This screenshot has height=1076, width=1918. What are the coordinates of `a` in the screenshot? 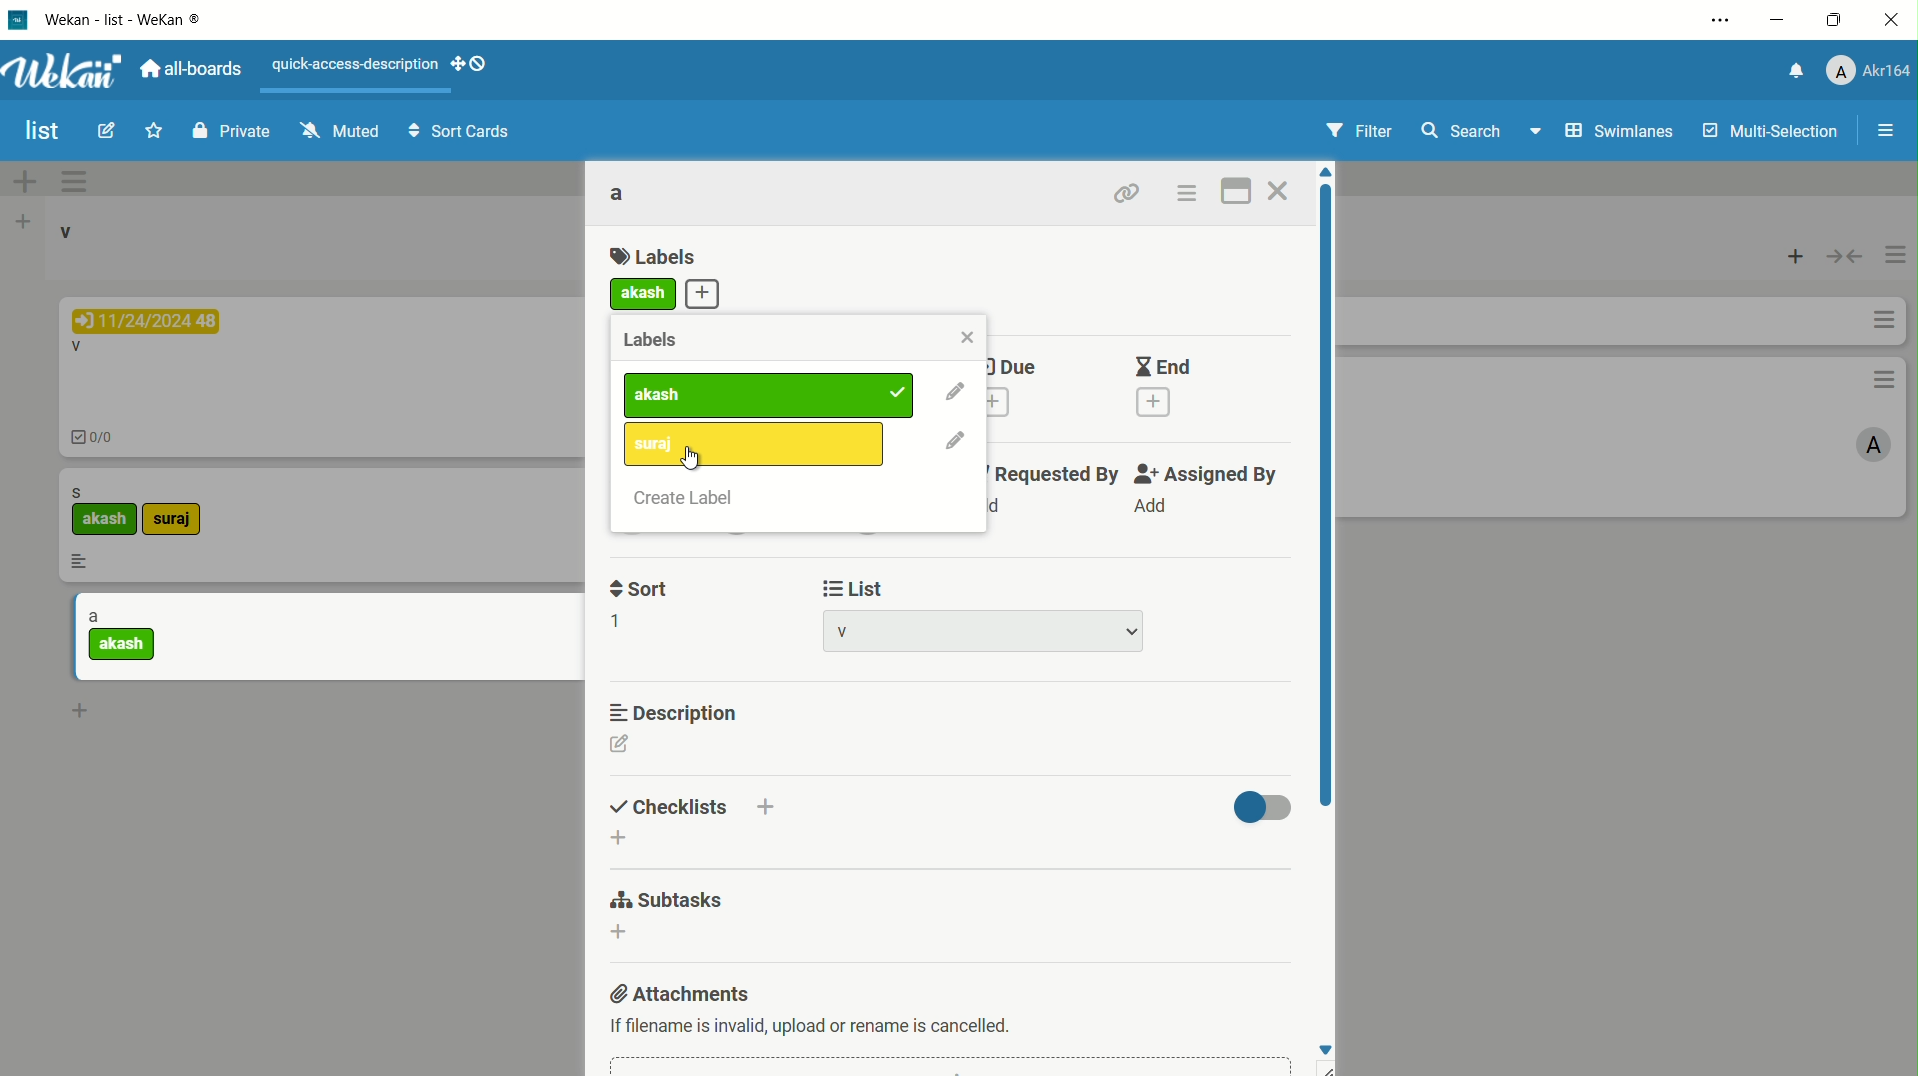 It's located at (93, 614).